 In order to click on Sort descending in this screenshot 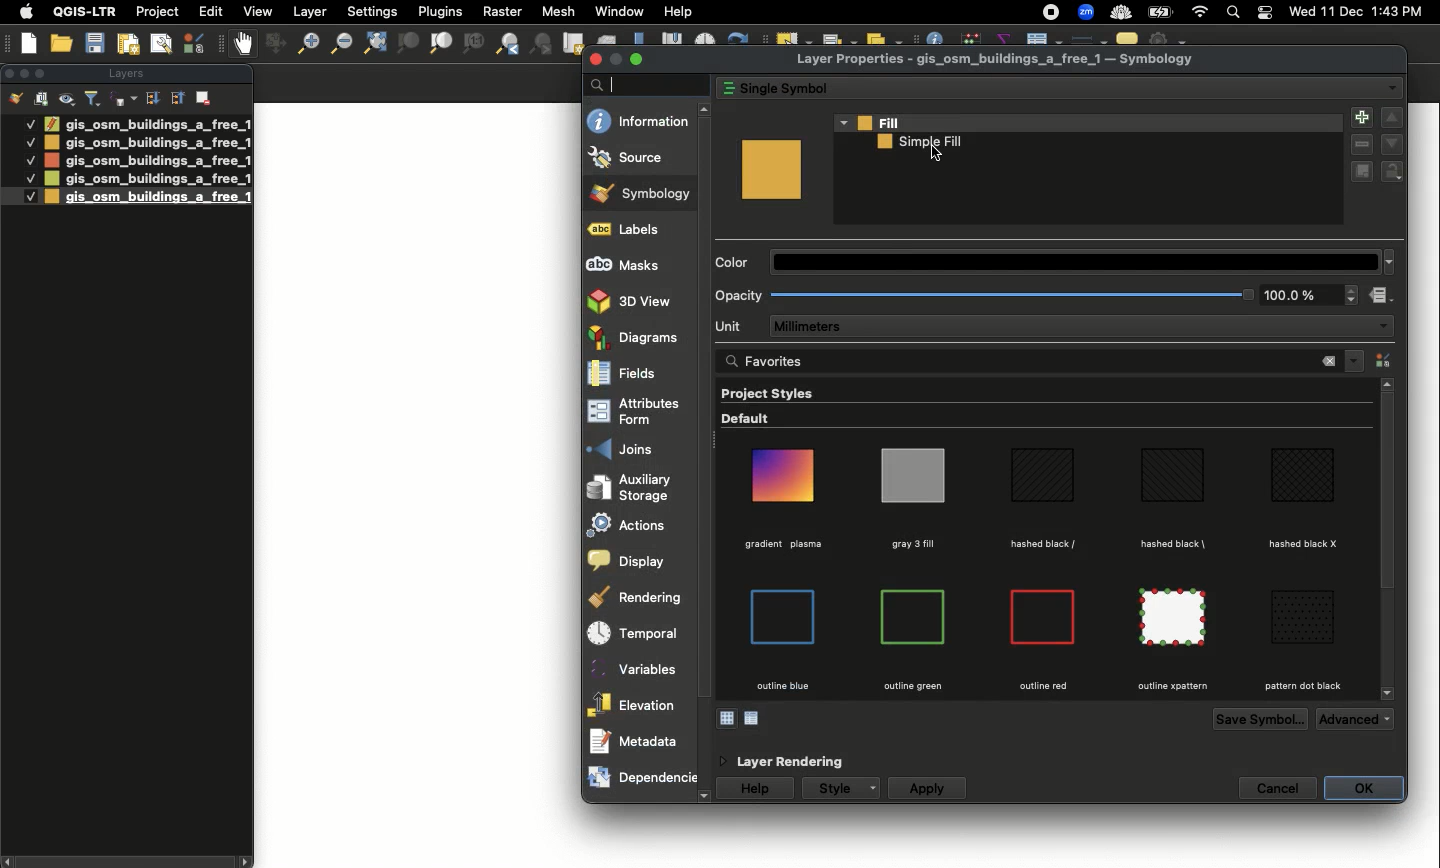, I will do `click(152, 99)`.